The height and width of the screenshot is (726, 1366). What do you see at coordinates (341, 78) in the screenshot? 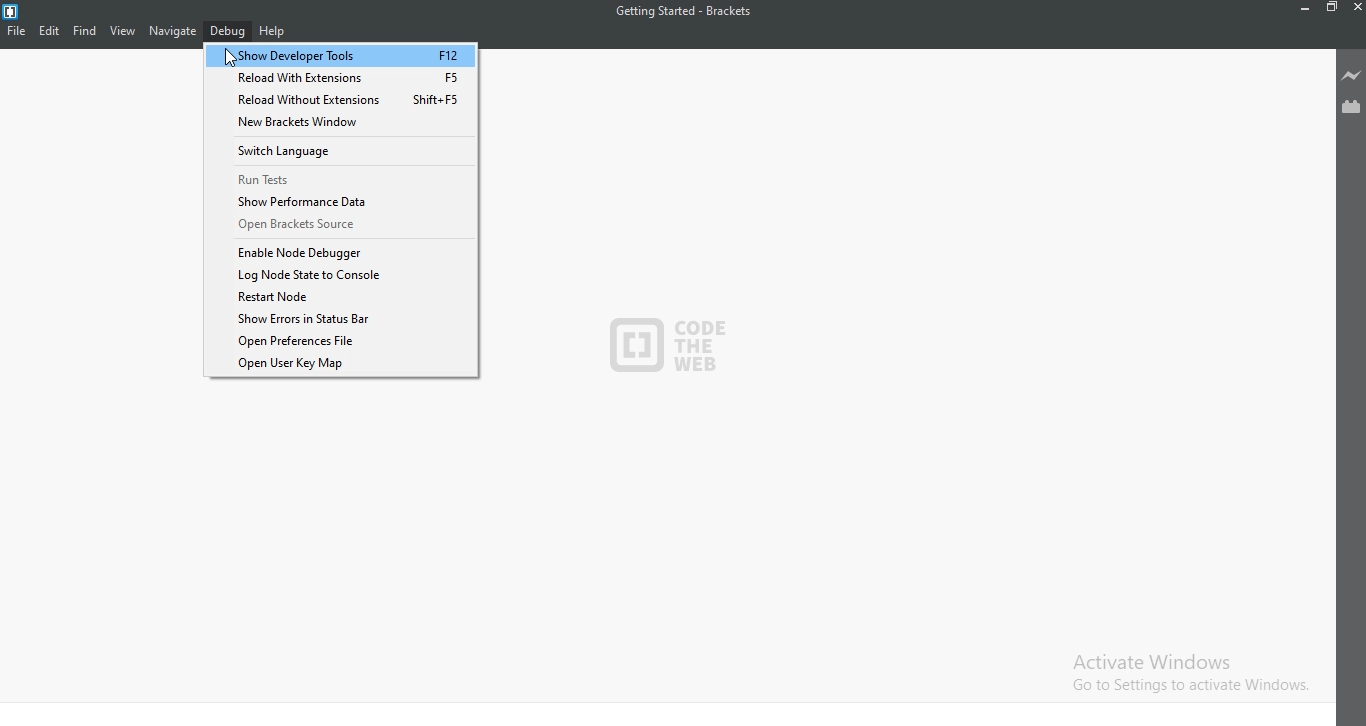
I see `Reload With Extensions` at bounding box center [341, 78].